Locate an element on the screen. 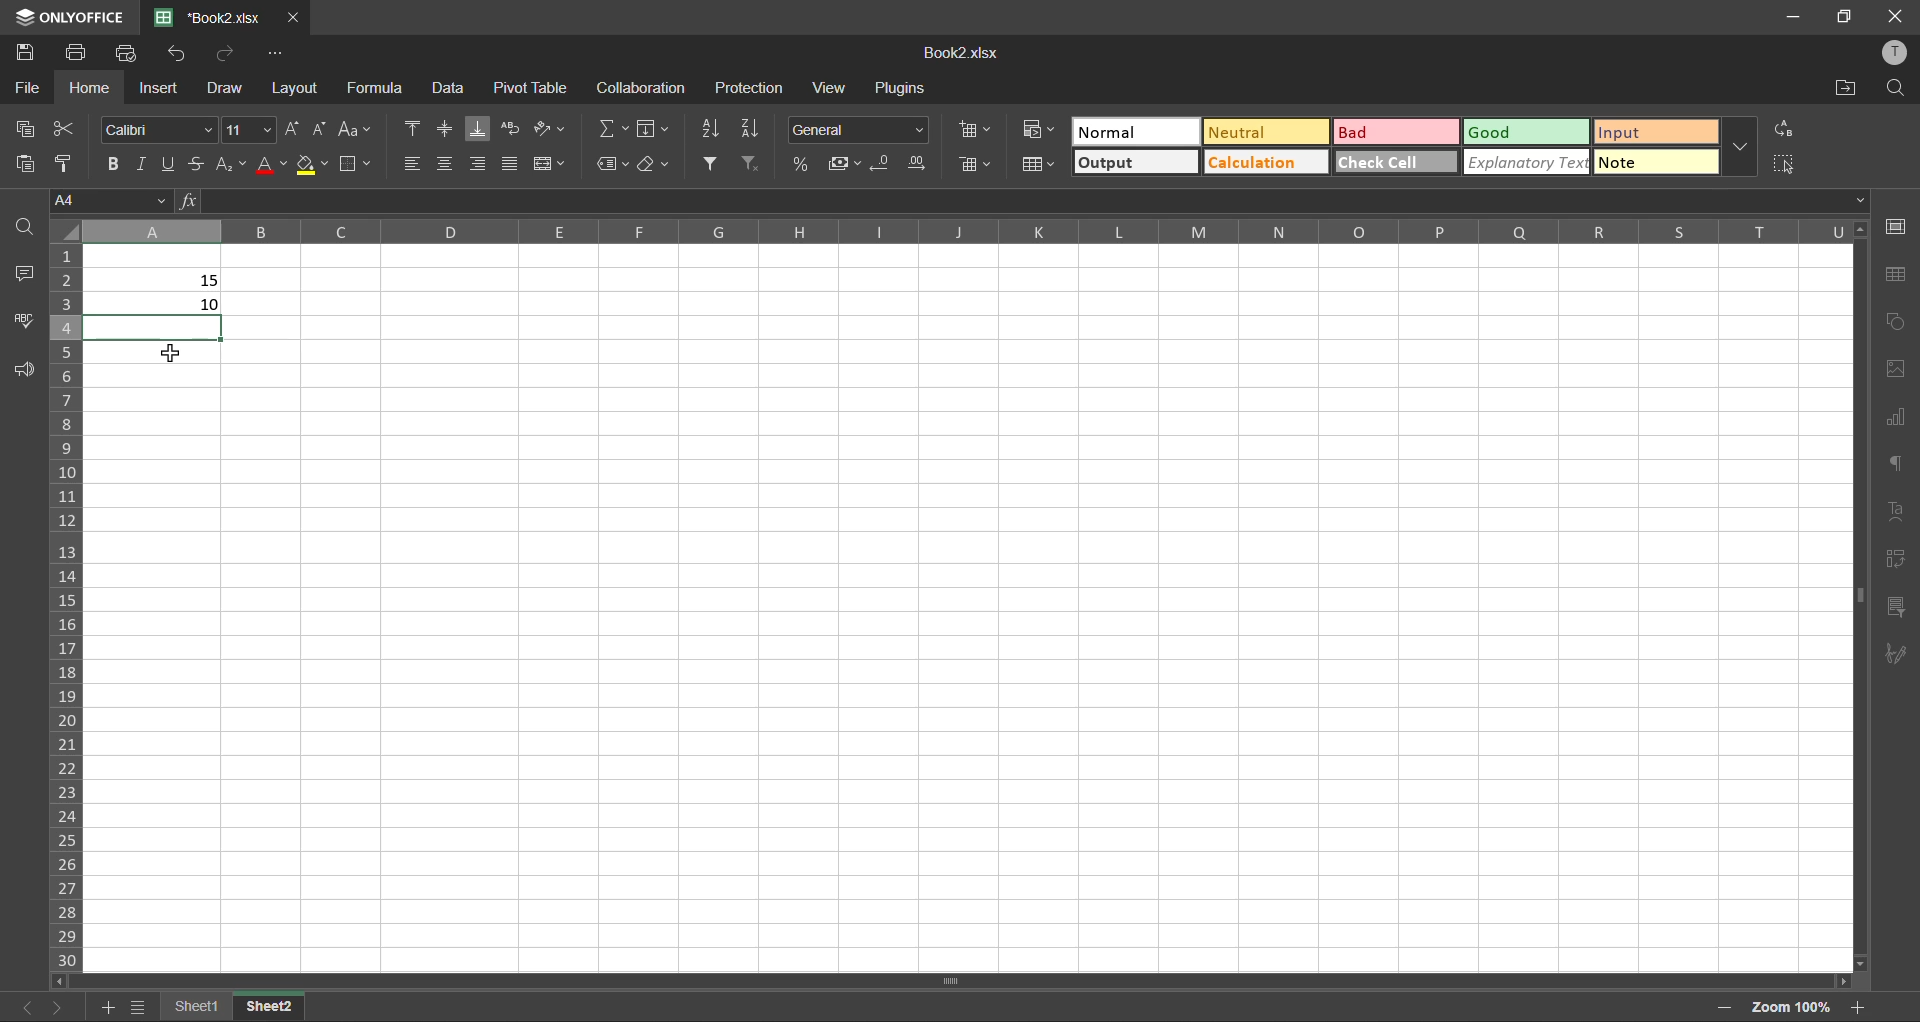 Image resolution: width=1920 pixels, height=1022 pixels. images is located at coordinates (1896, 369).